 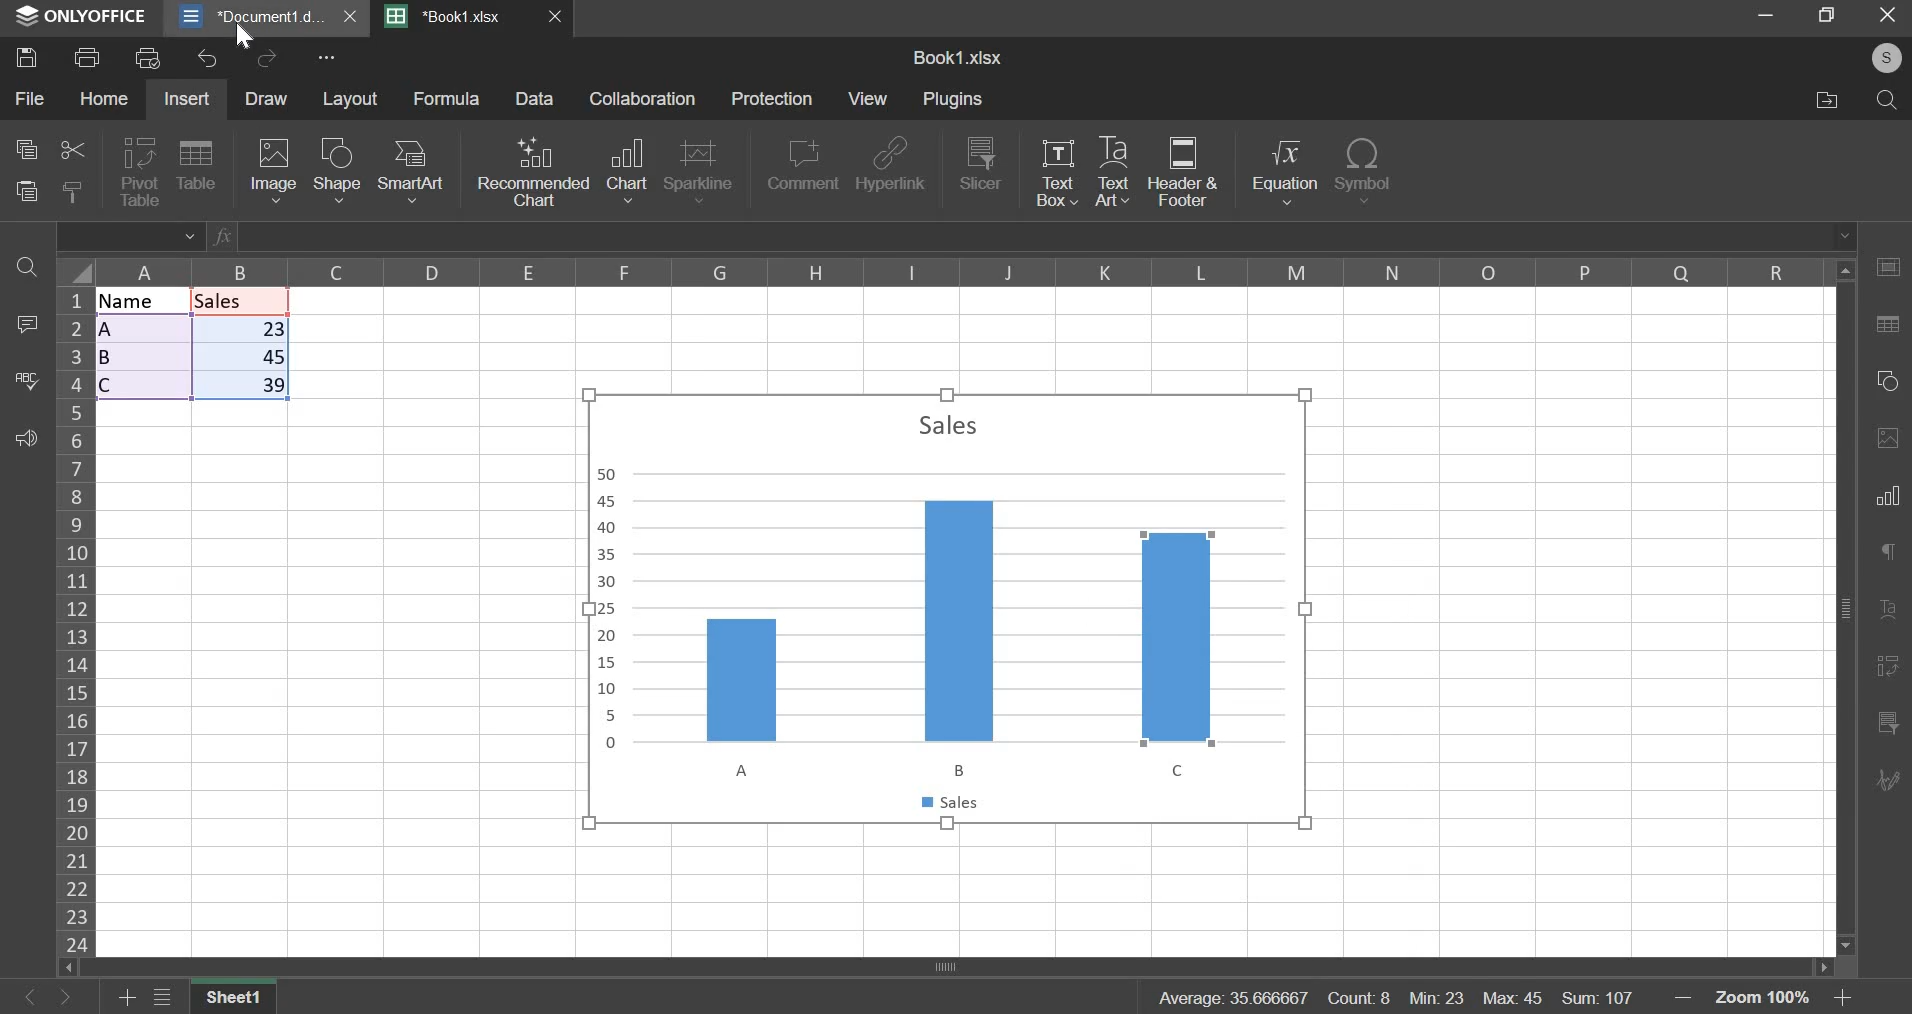 What do you see at coordinates (71, 150) in the screenshot?
I see `cut` at bounding box center [71, 150].